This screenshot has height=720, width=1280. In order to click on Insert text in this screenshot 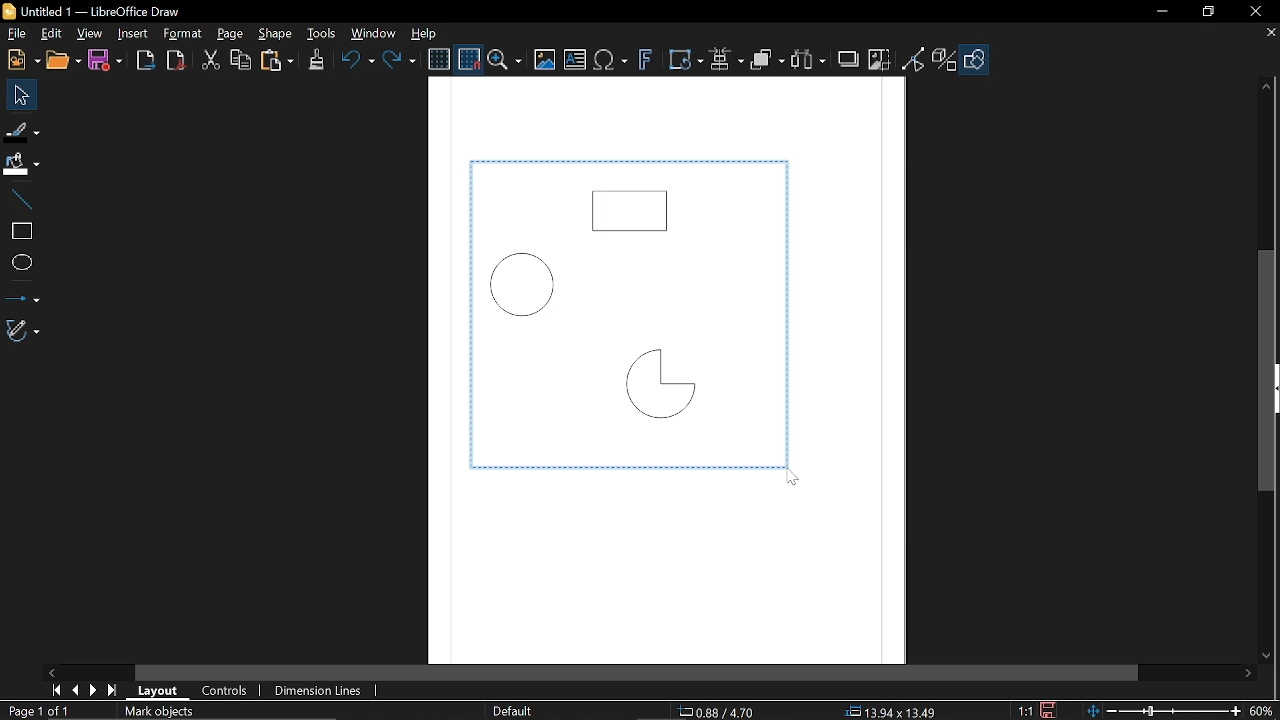, I will do `click(611, 61)`.